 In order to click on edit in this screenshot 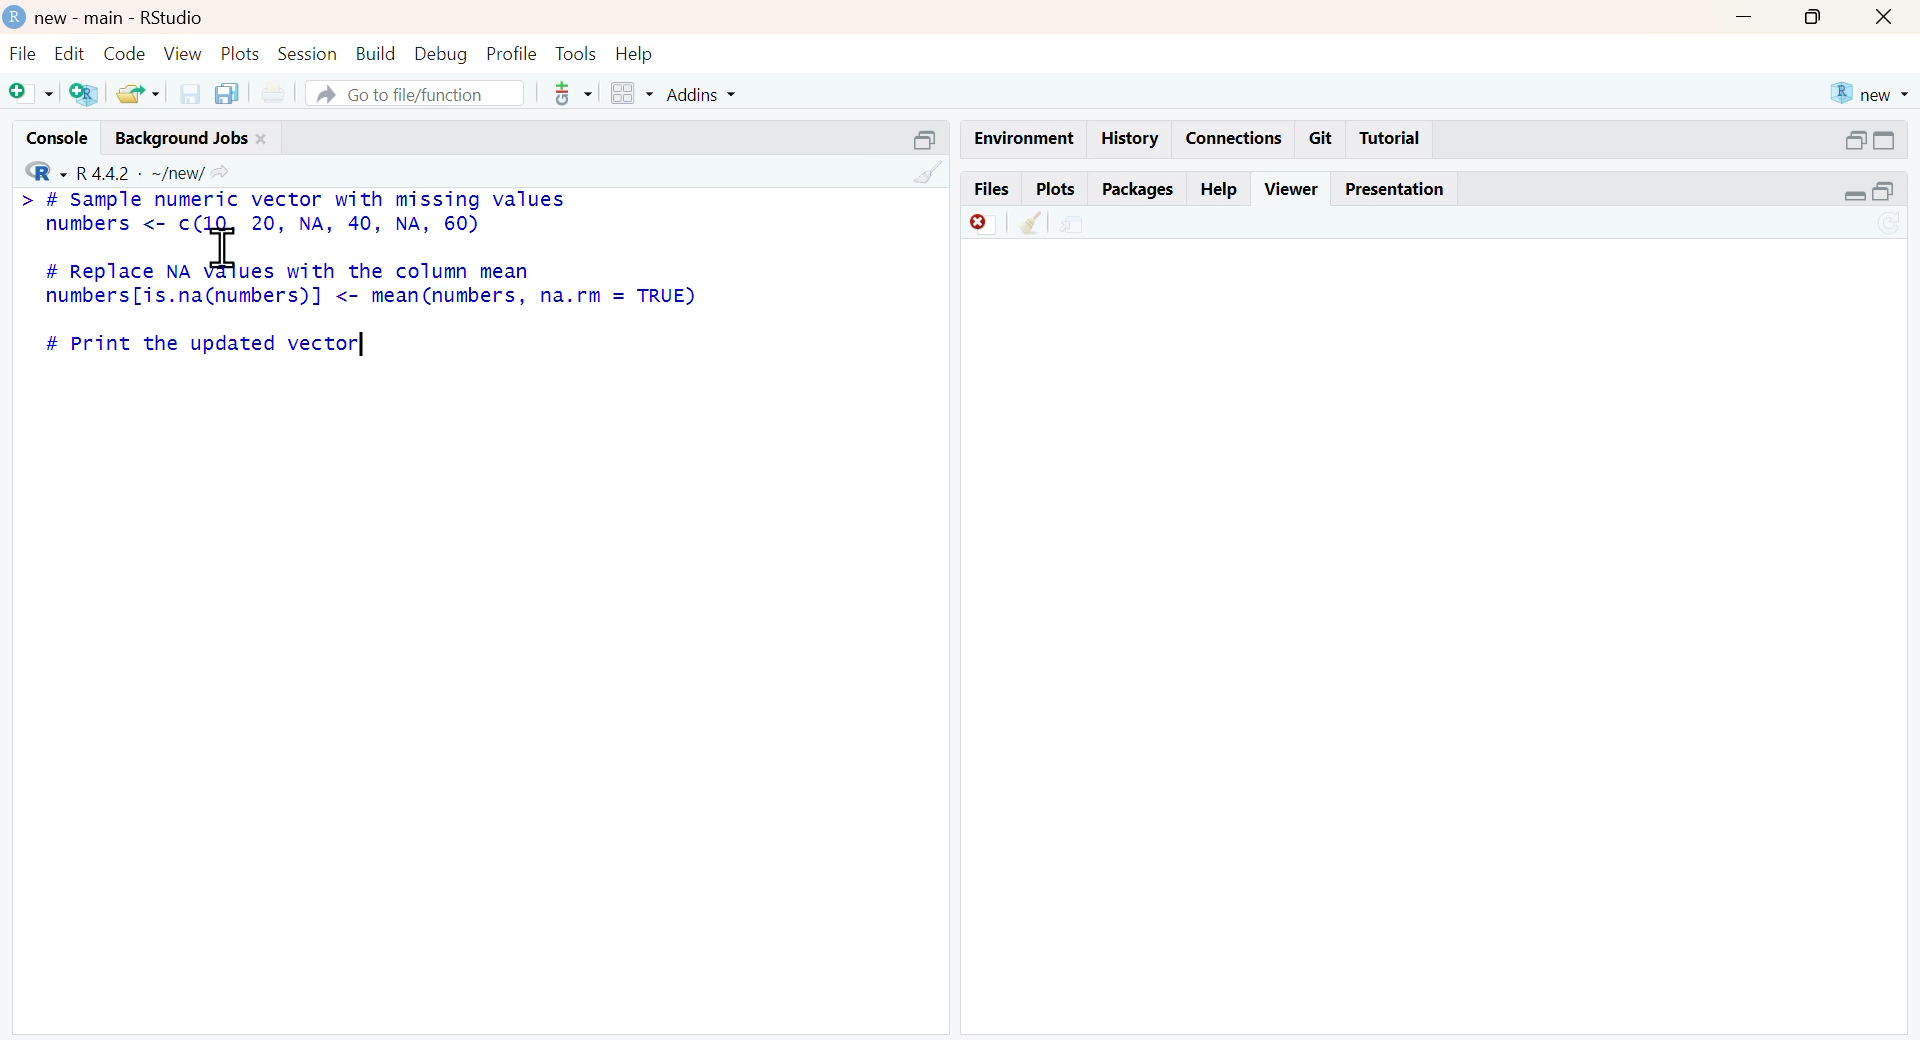, I will do `click(70, 52)`.